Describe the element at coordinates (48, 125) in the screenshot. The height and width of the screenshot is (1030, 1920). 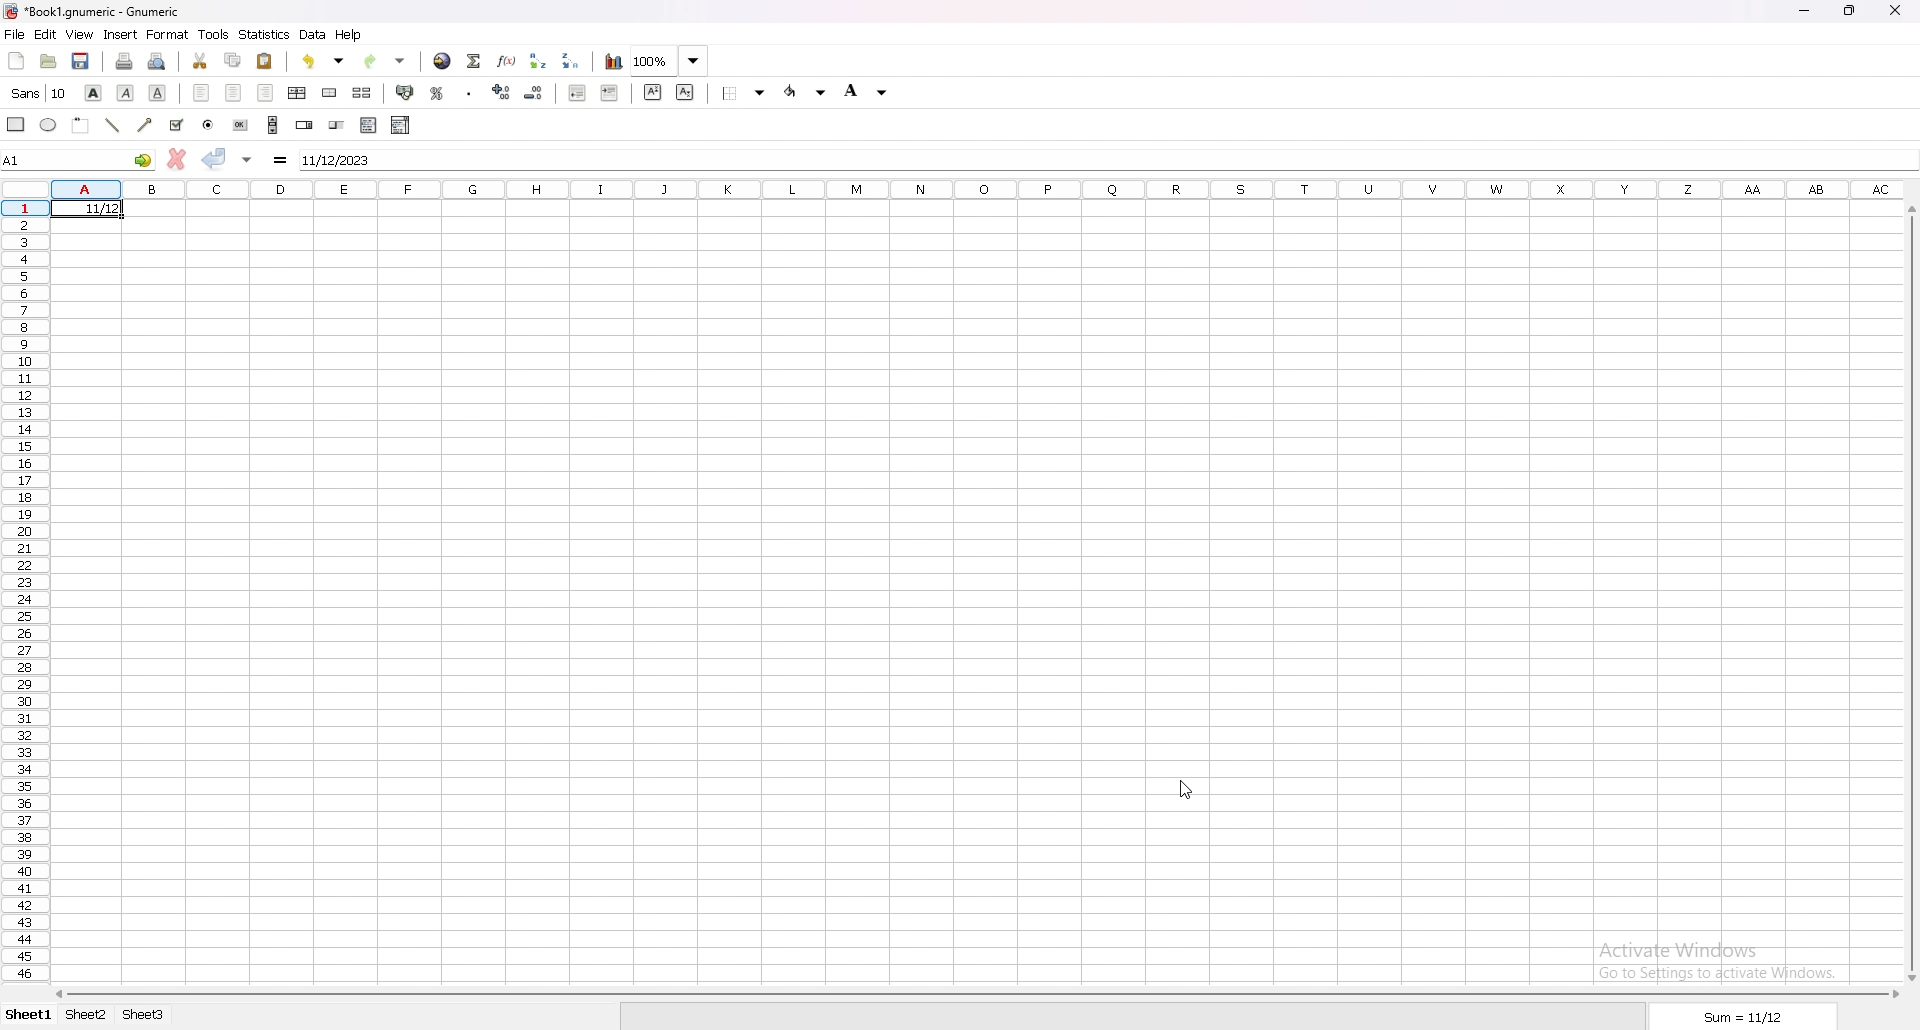
I see `ellipse` at that location.